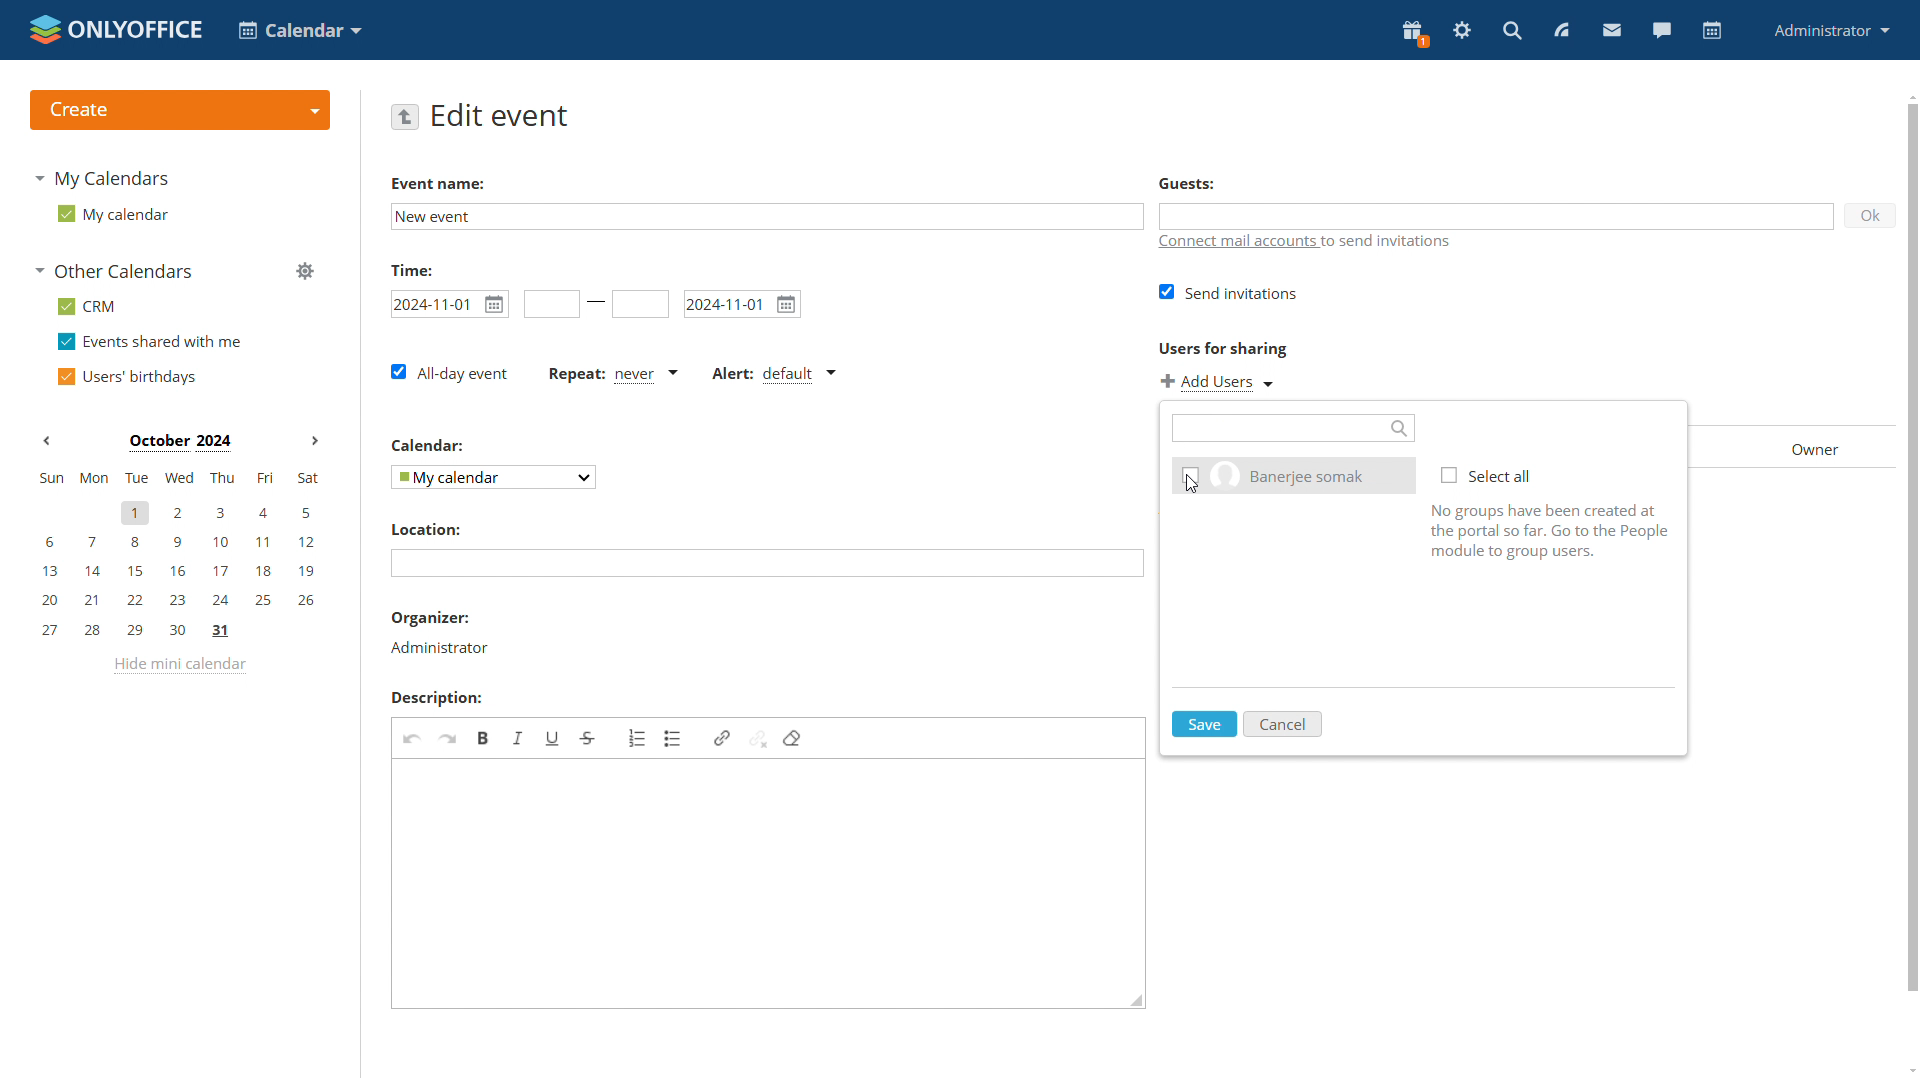 This screenshot has width=1920, height=1080. Describe the element at coordinates (1223, 348) in the screenshot. I see `Users for sharing` at that location.